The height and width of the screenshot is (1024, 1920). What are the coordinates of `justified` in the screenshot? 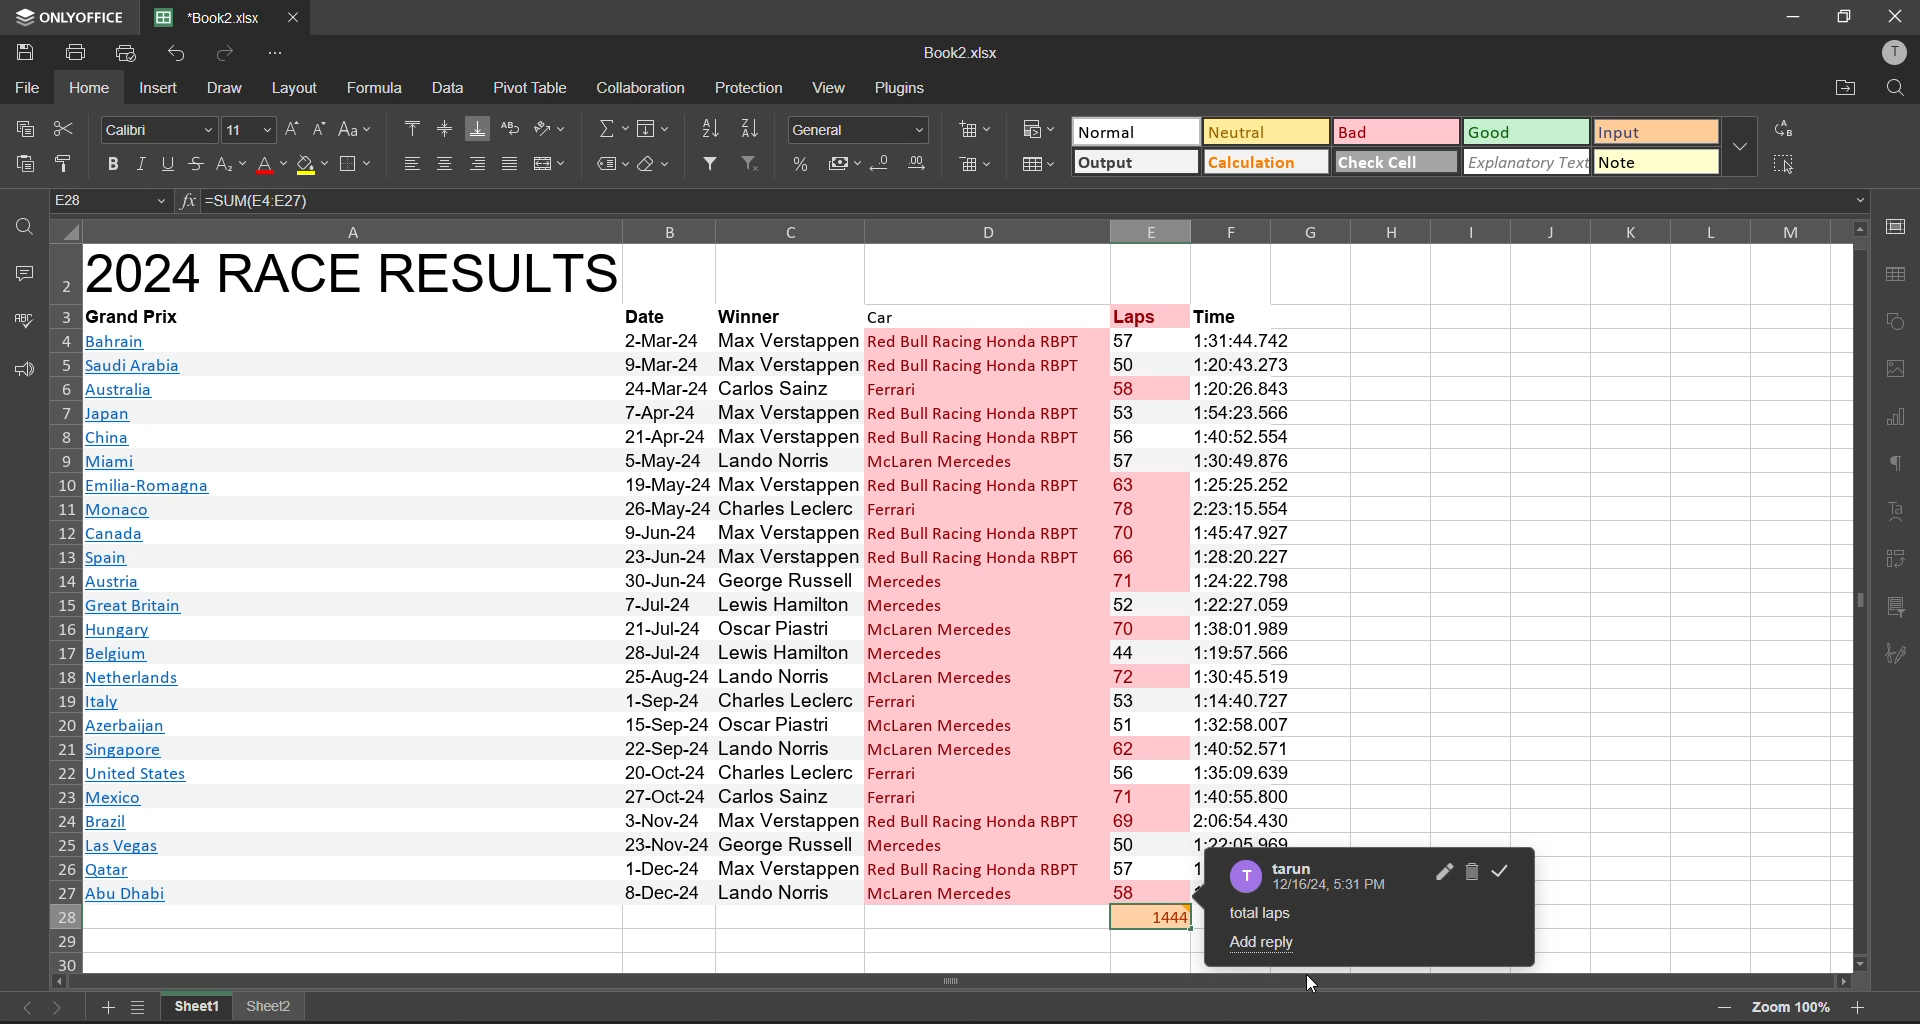 It's located at (512, 163).